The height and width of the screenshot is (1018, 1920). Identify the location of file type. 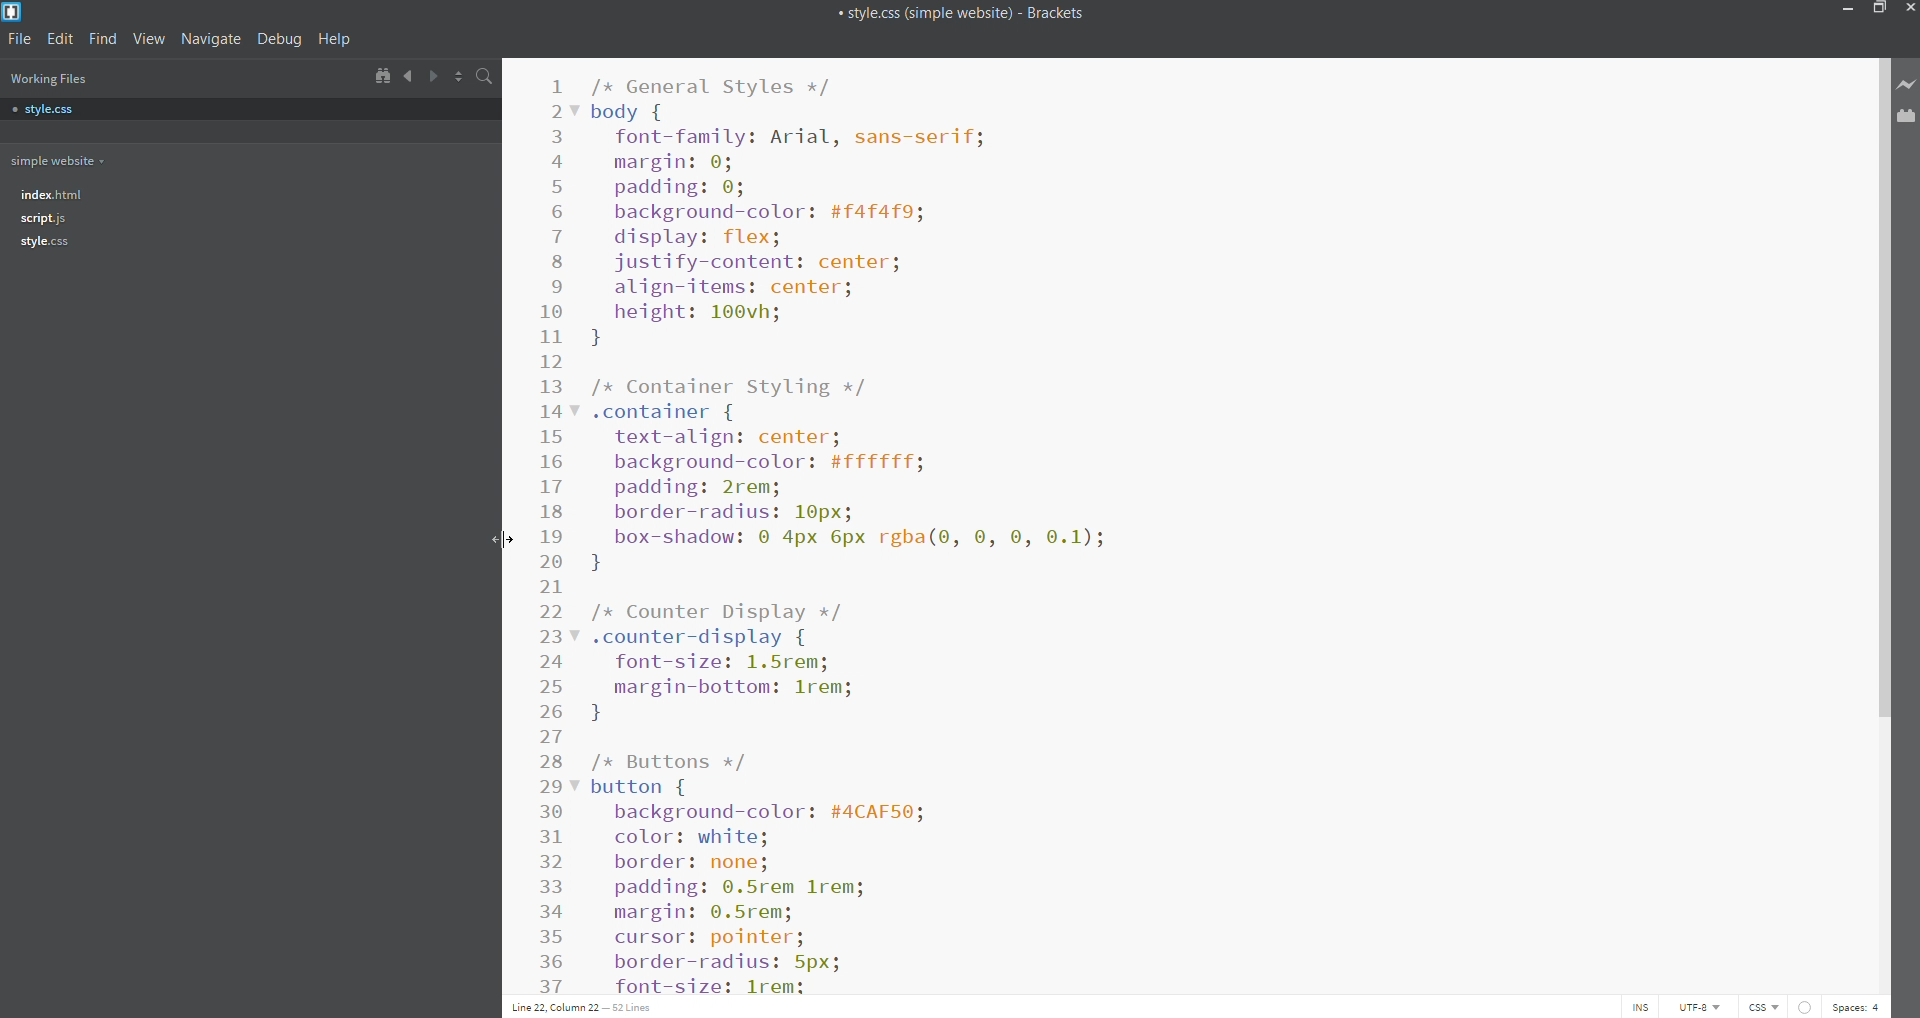
(1766, 1008).